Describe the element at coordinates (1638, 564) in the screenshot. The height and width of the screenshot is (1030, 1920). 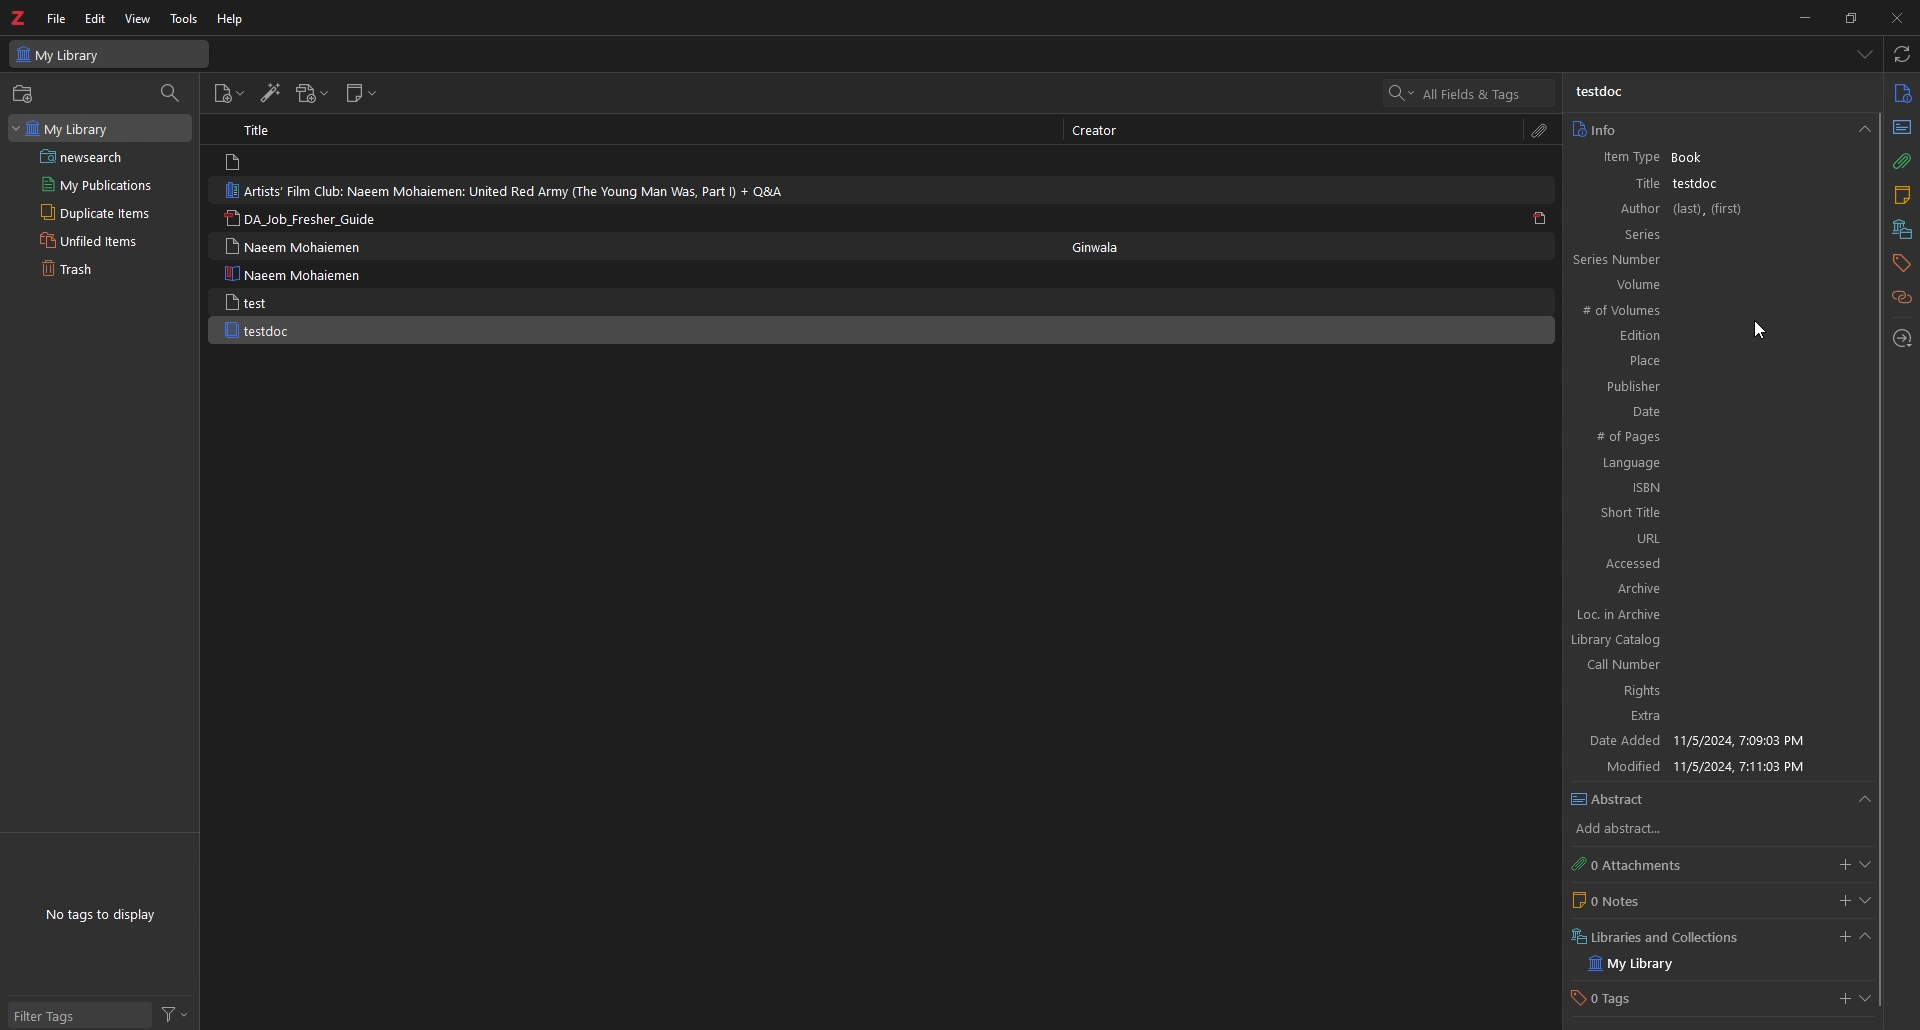
I see `Accessed` at that location.